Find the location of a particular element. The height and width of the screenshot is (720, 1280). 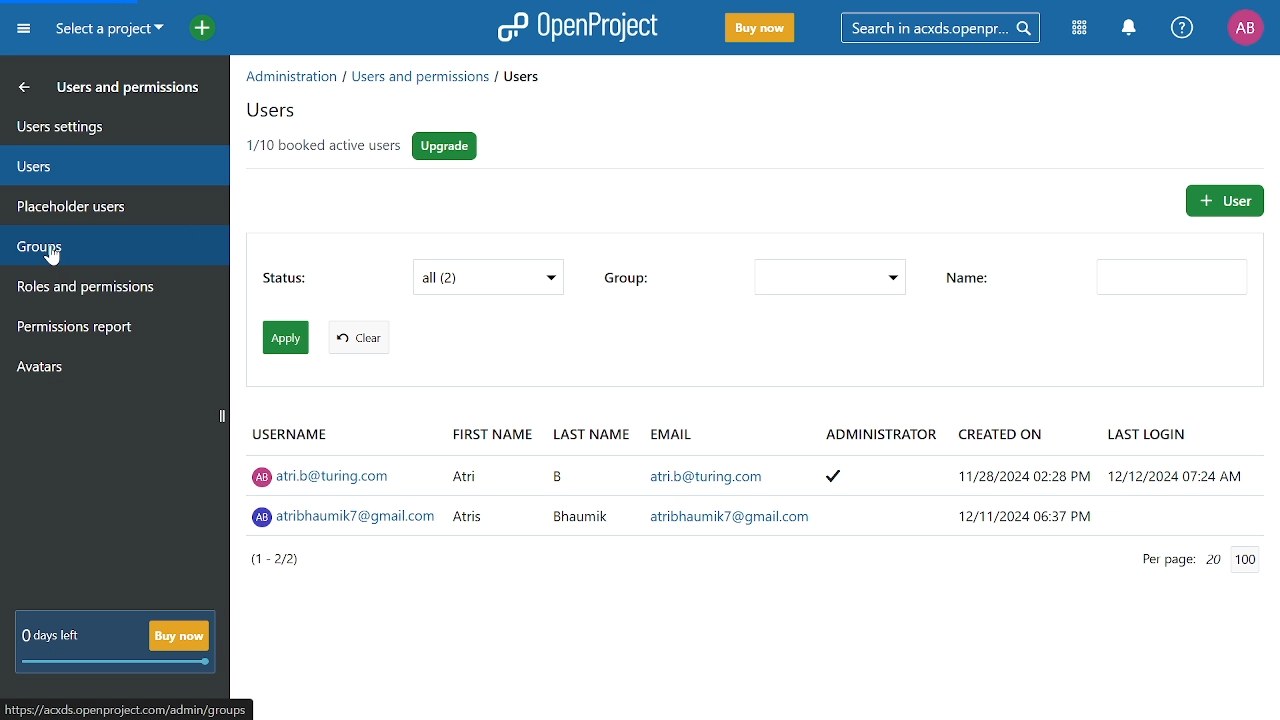

Upgrade is located at coordinates (447, 147).